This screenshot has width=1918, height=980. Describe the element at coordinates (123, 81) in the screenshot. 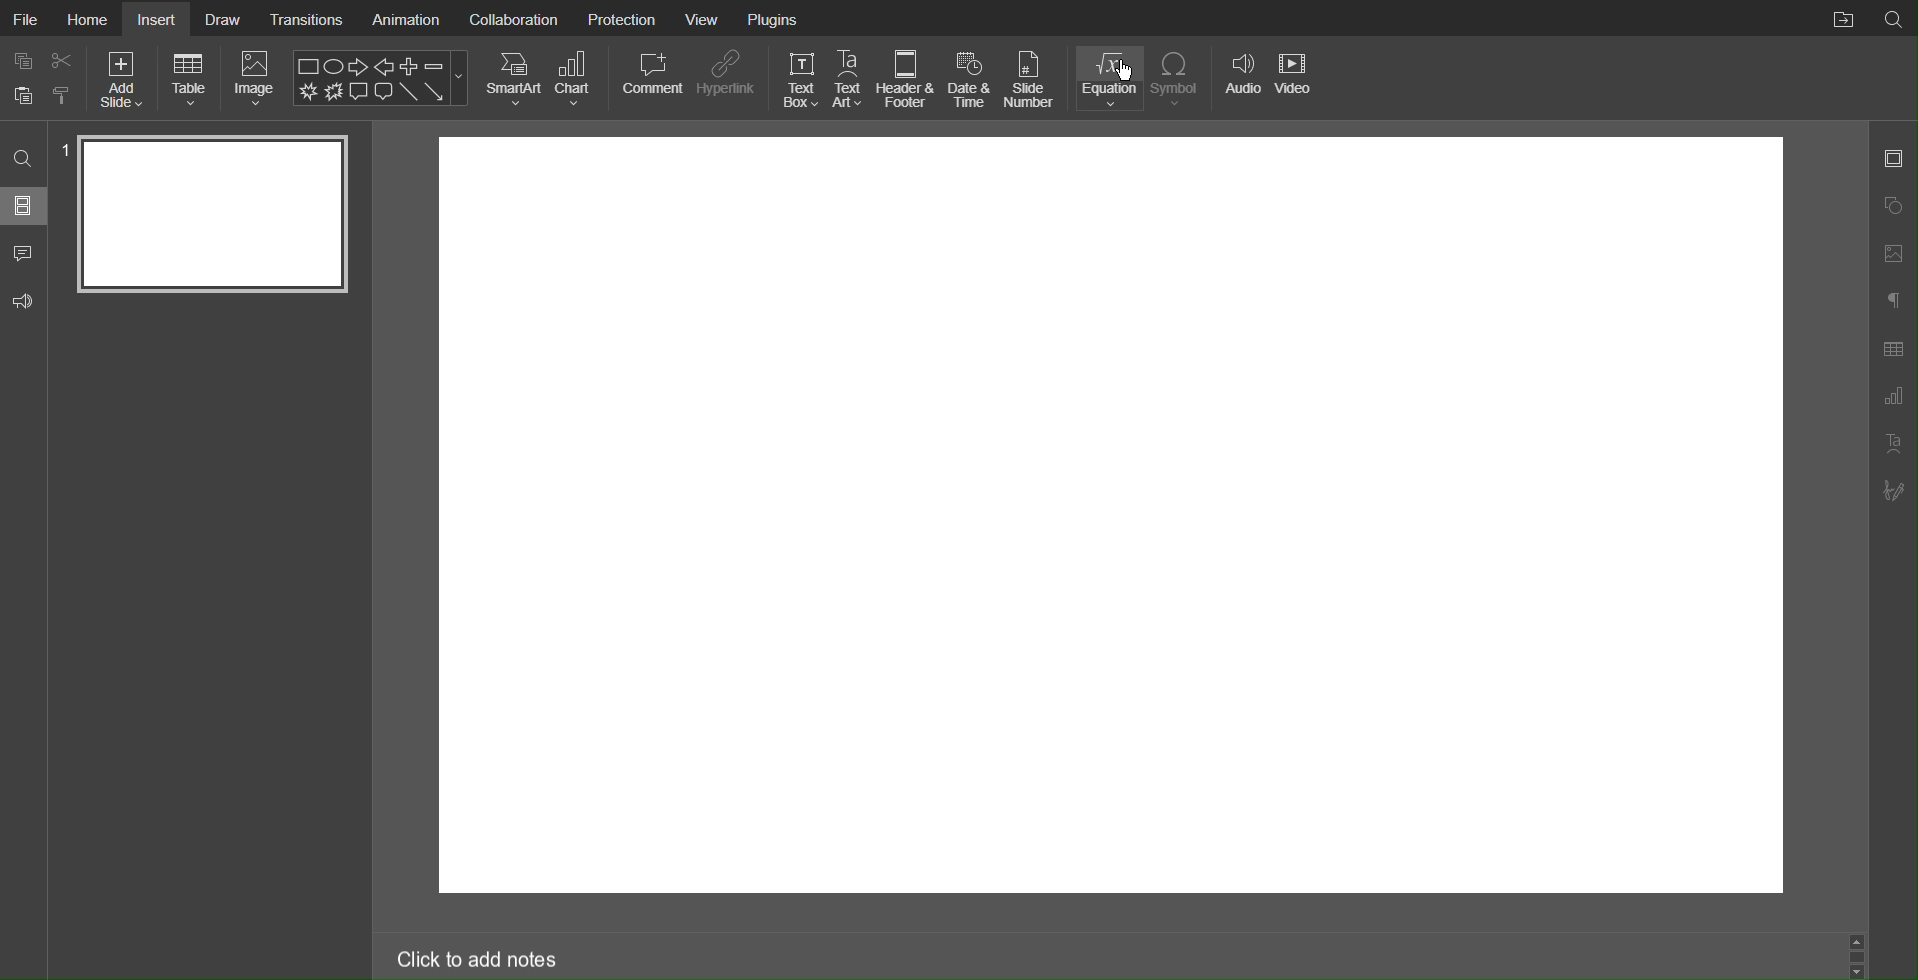

I see `Add Slide` at that location.